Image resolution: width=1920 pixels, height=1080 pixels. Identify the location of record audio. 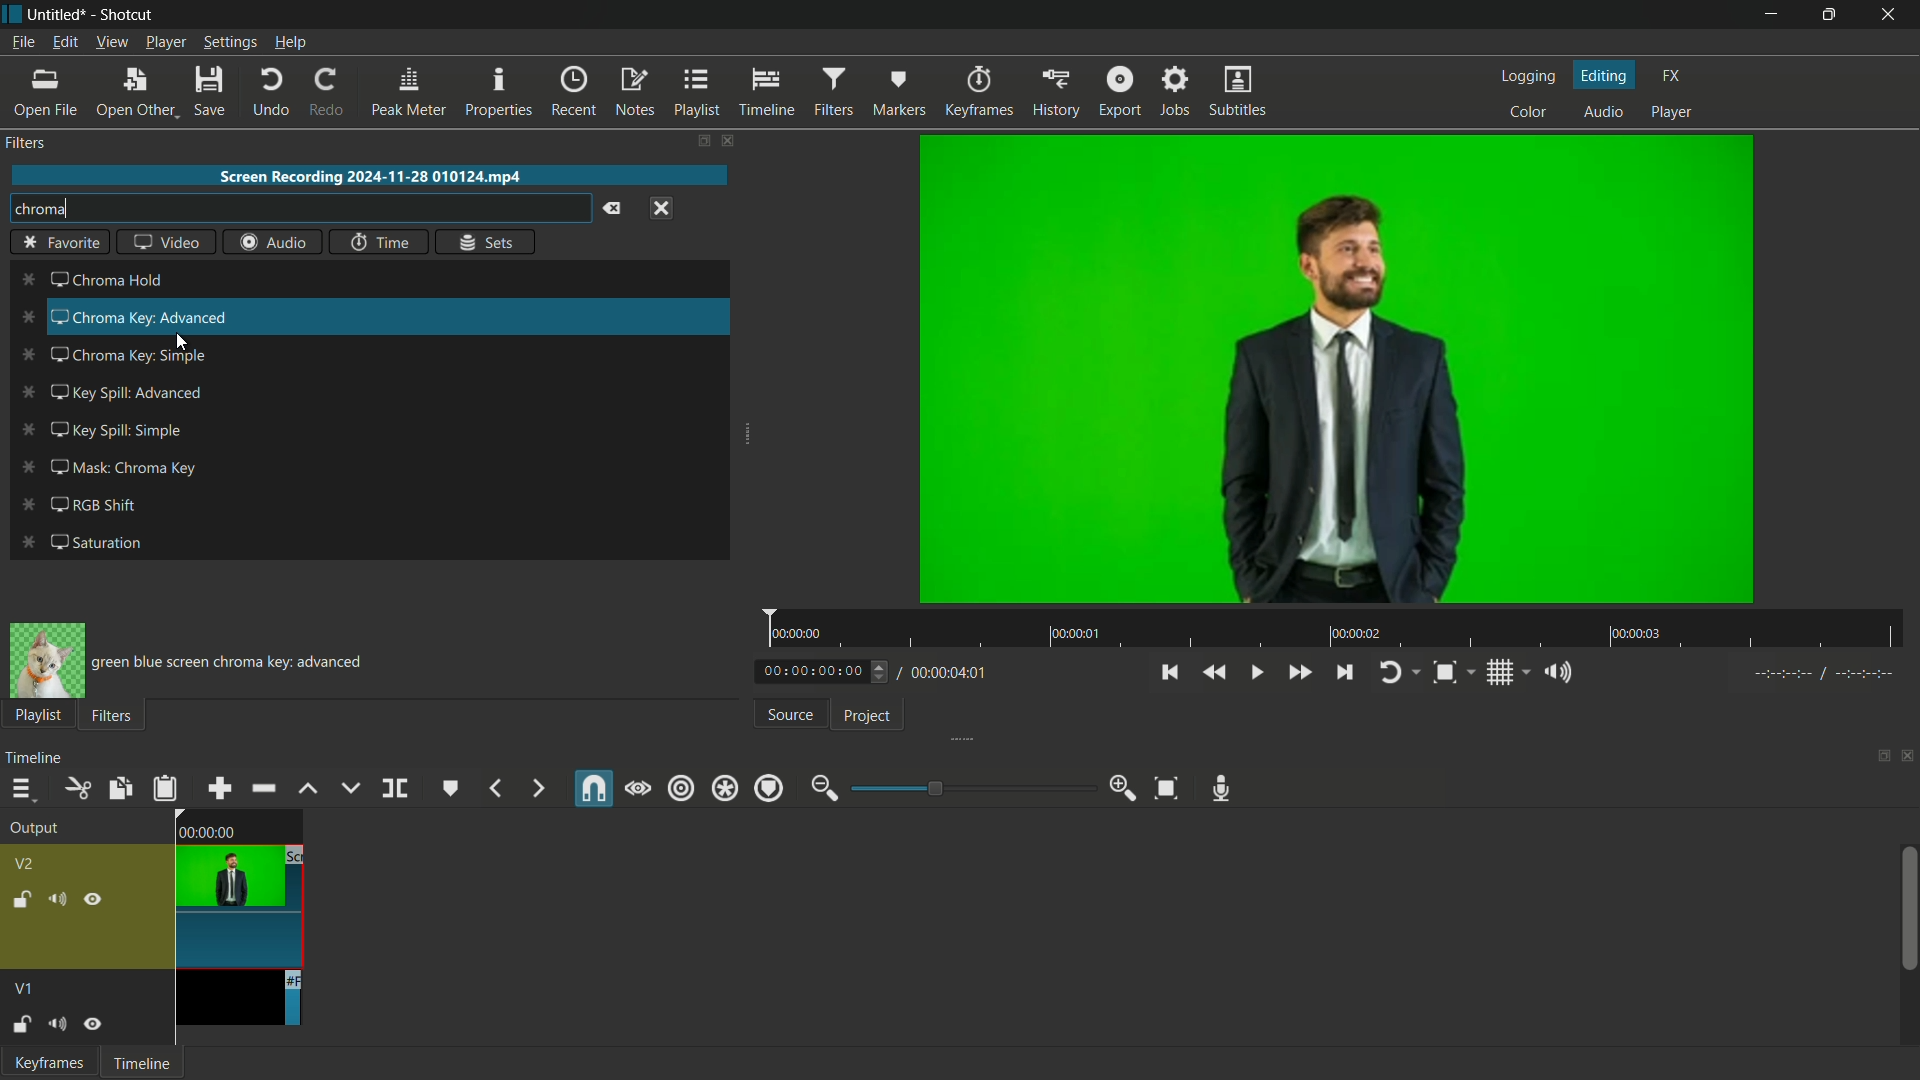
(1225, 789).